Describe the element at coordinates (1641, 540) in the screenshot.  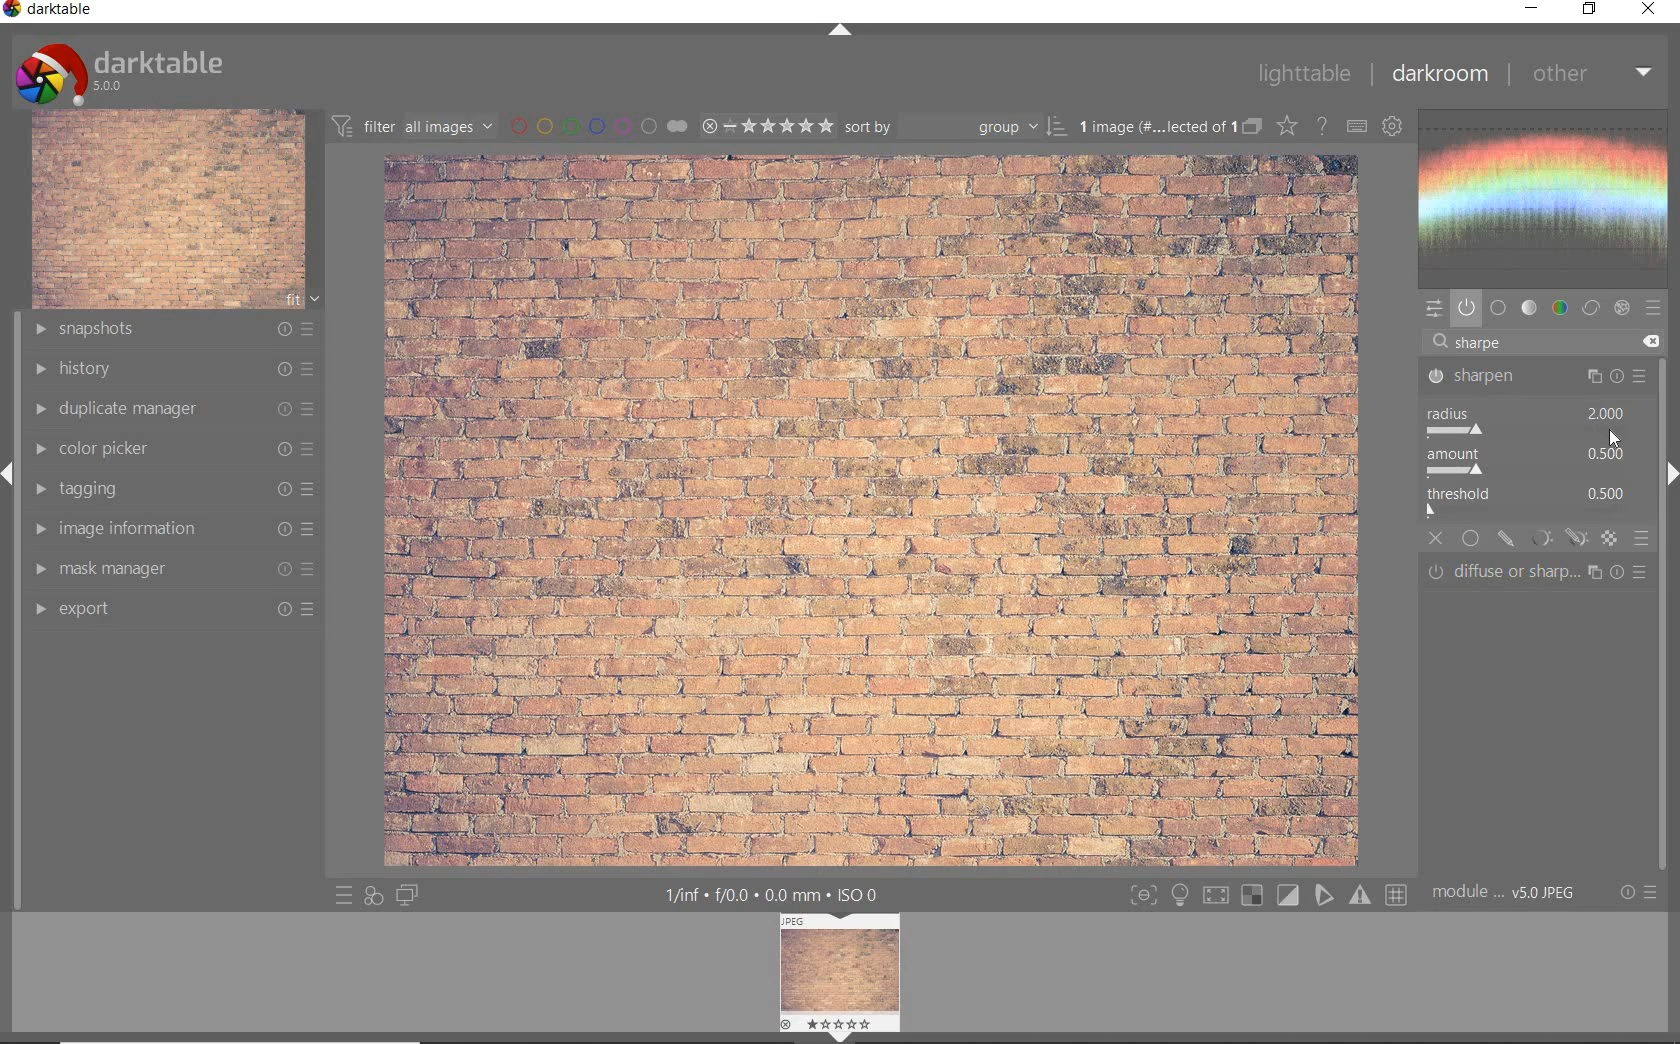
I see `BLENDING OPTIONS` at that location.